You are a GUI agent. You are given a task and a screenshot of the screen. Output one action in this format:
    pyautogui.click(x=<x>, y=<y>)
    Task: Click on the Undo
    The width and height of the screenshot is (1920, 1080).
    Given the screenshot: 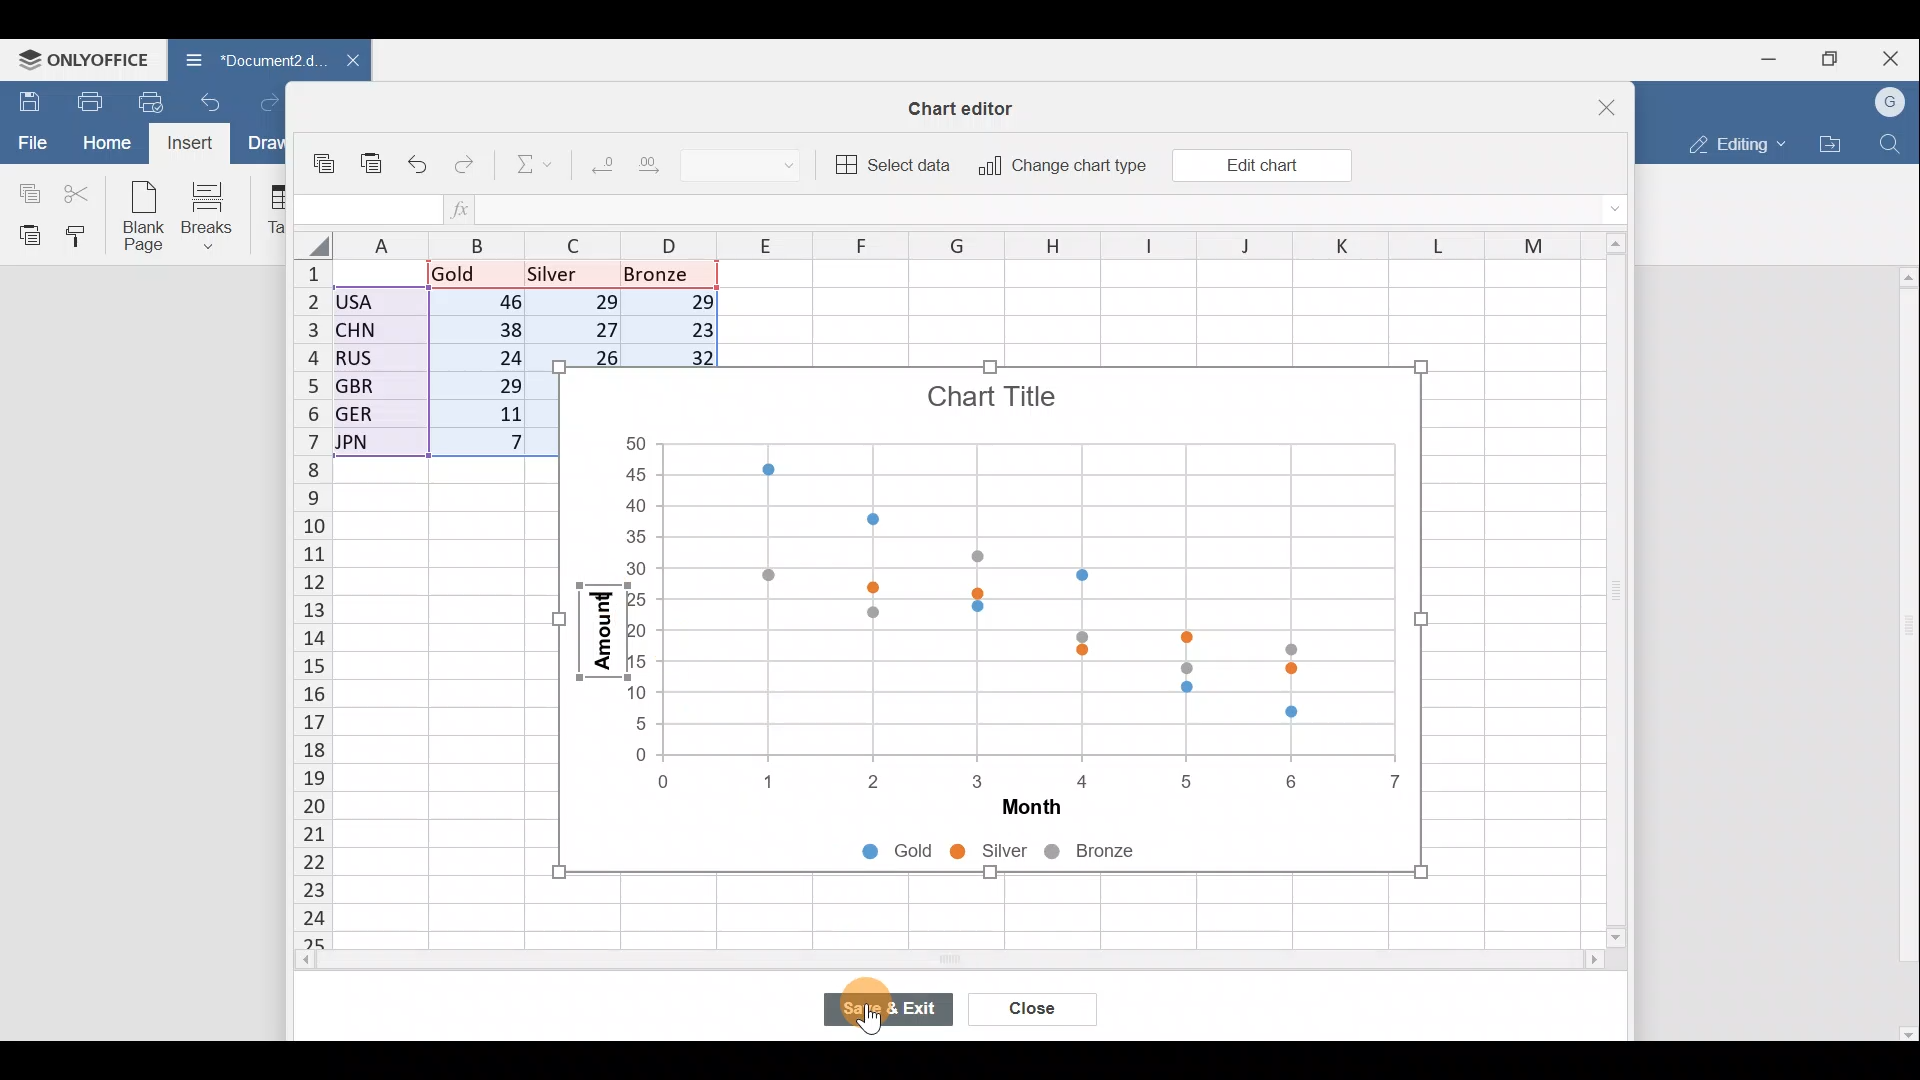 What is the action you would take?
    pyautogui.click(x=218, y=100)
    